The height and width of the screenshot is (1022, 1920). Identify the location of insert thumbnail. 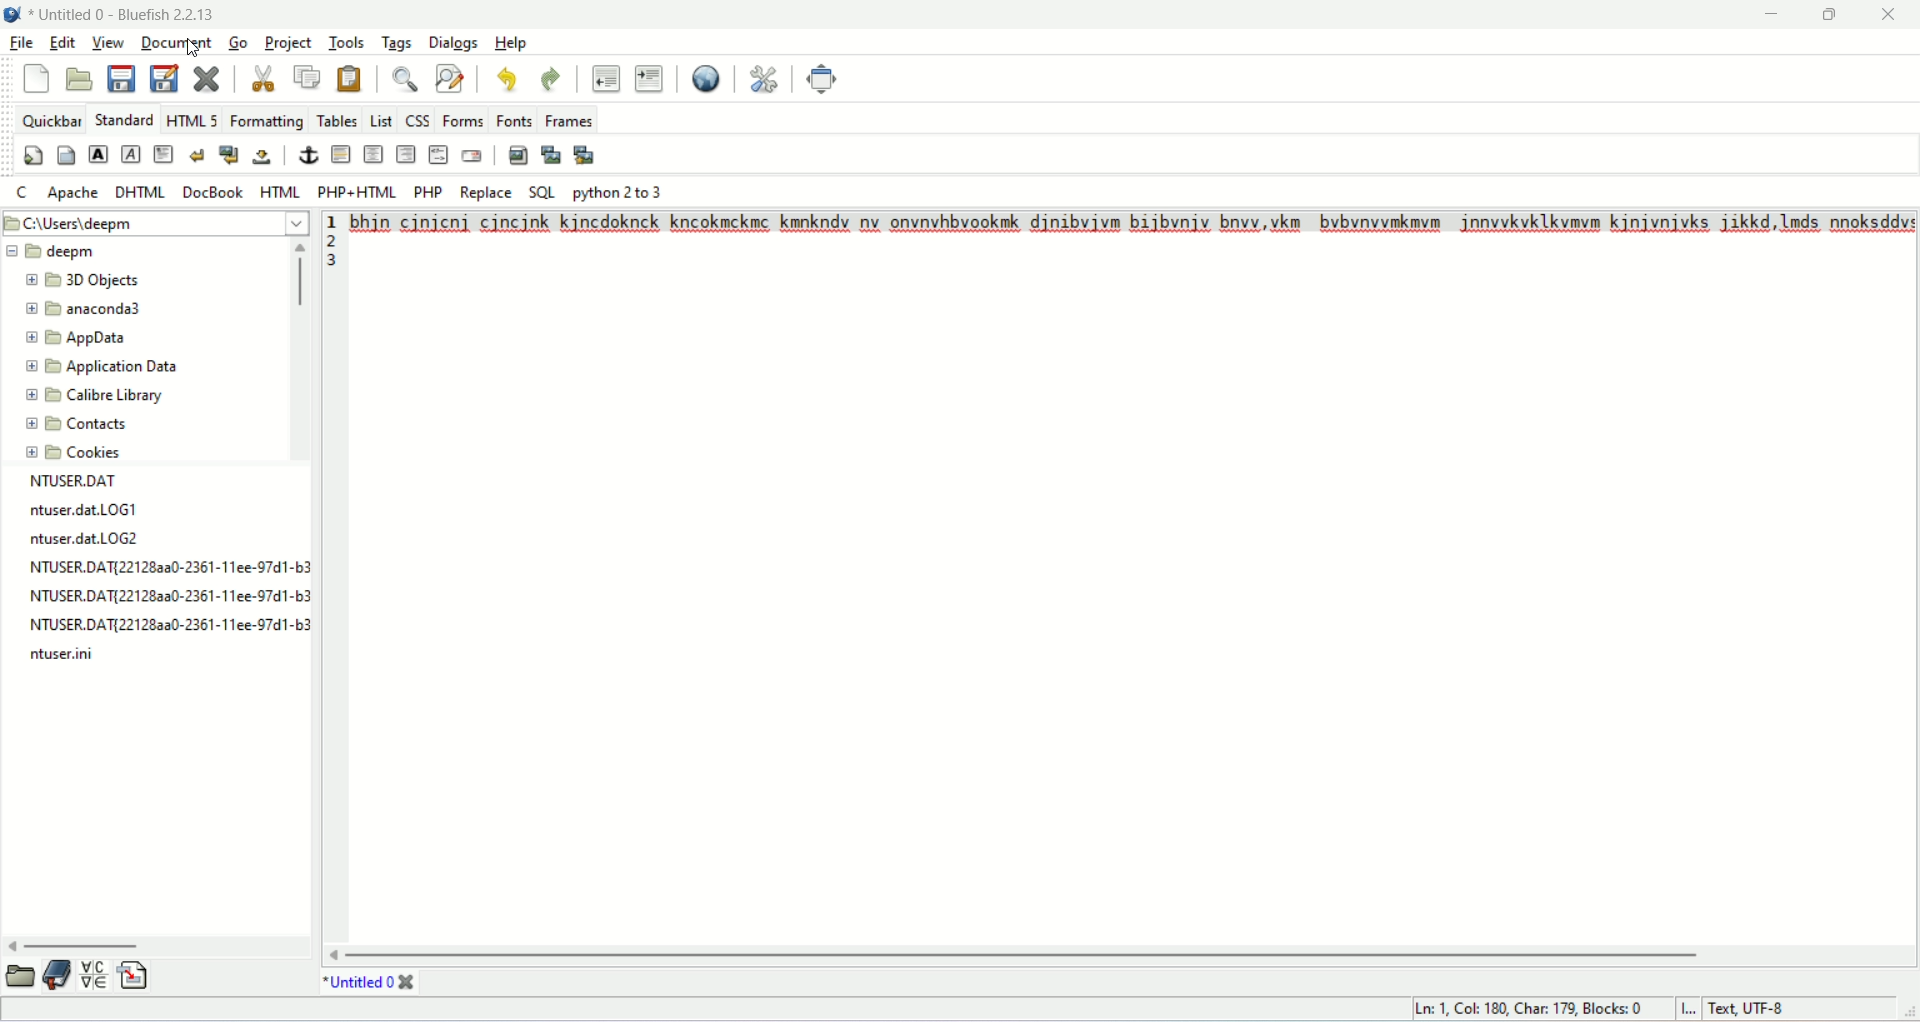
(552, 154).